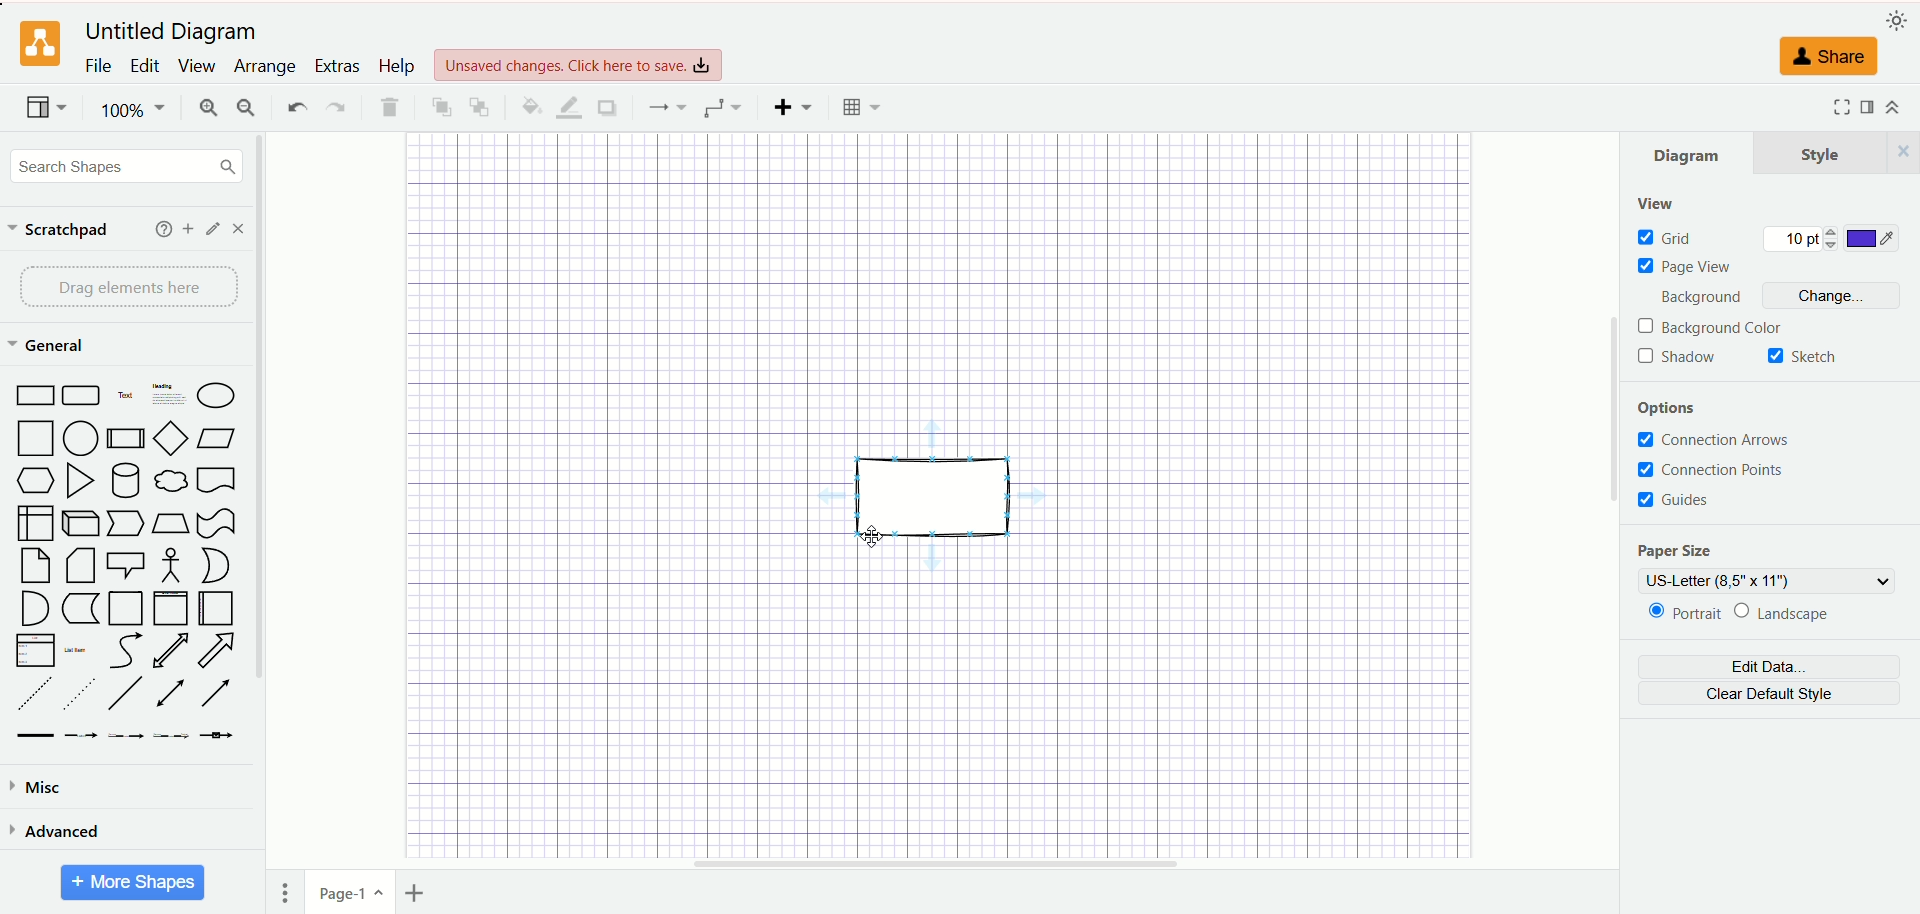 The width and height of the screenshot is (1920, 914). What do you see at coordinates (1875, 236) in the screenshot?
I see `color` at bounding box center [1875, 236].